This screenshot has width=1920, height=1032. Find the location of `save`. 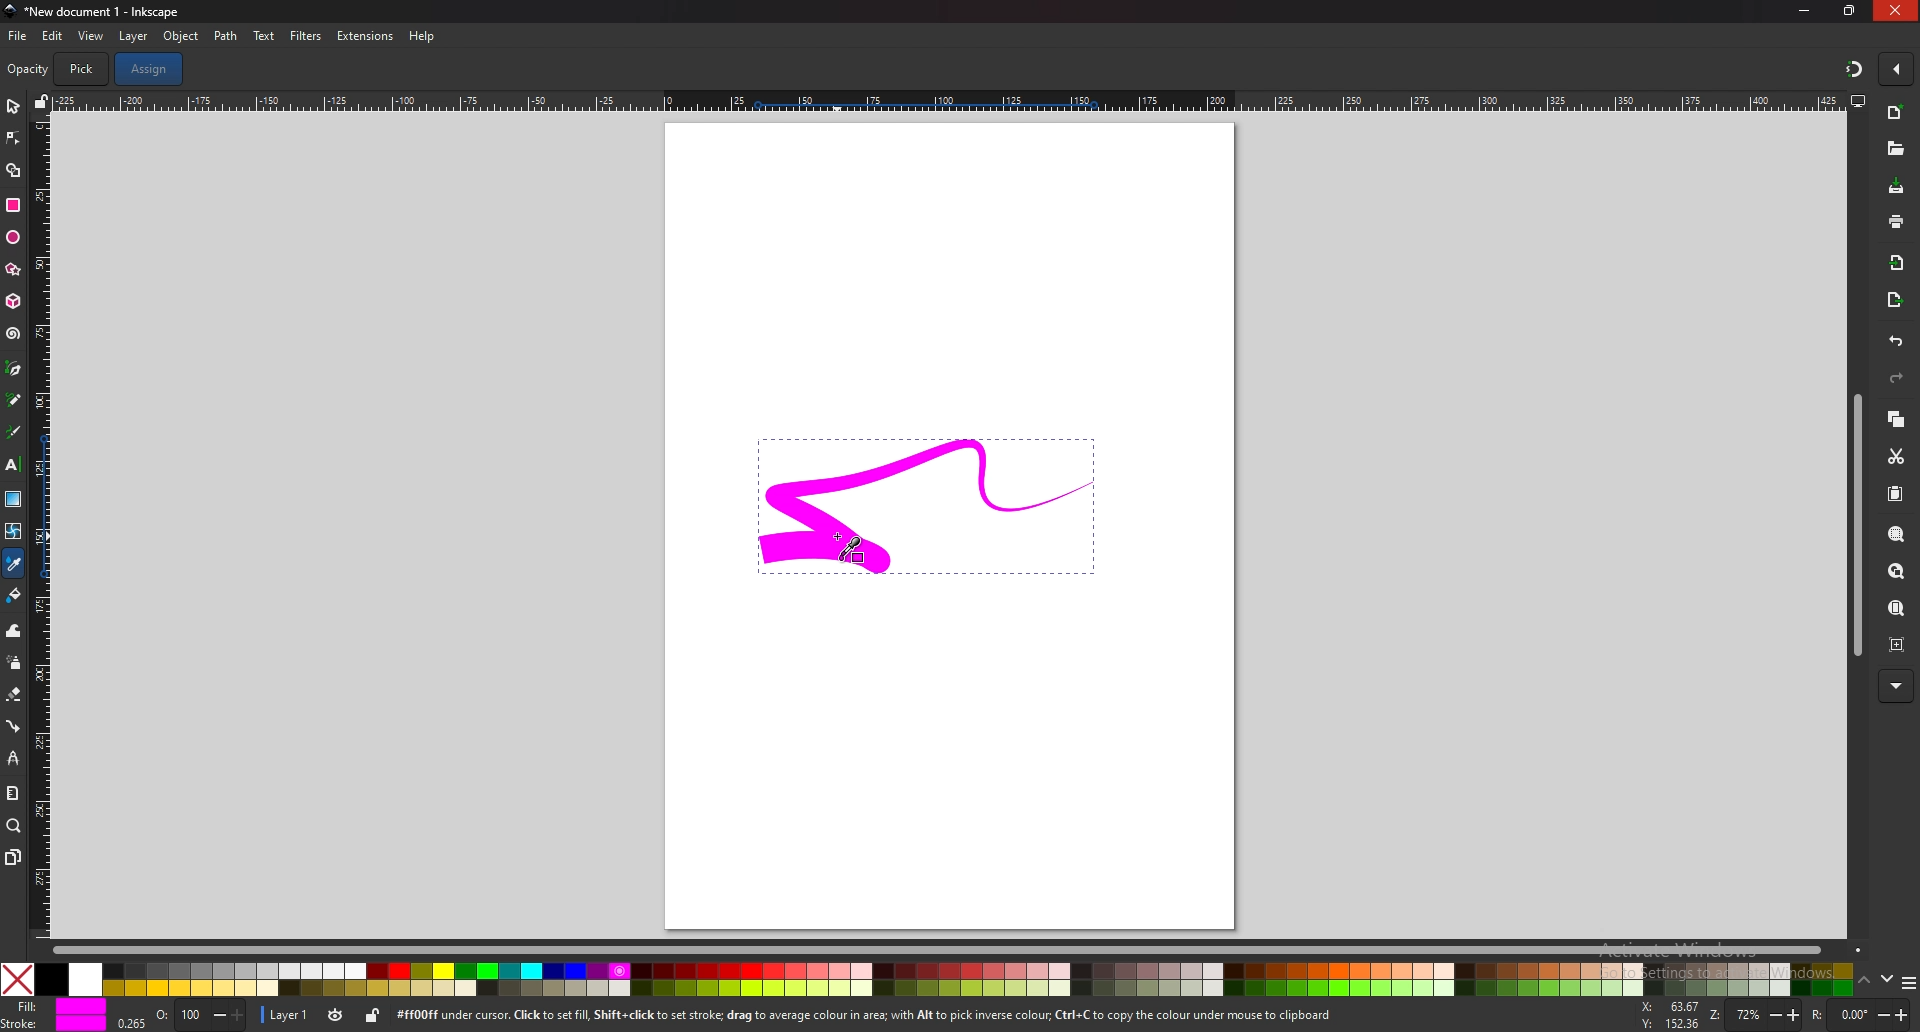

save is located at coordinates (1892, 186).